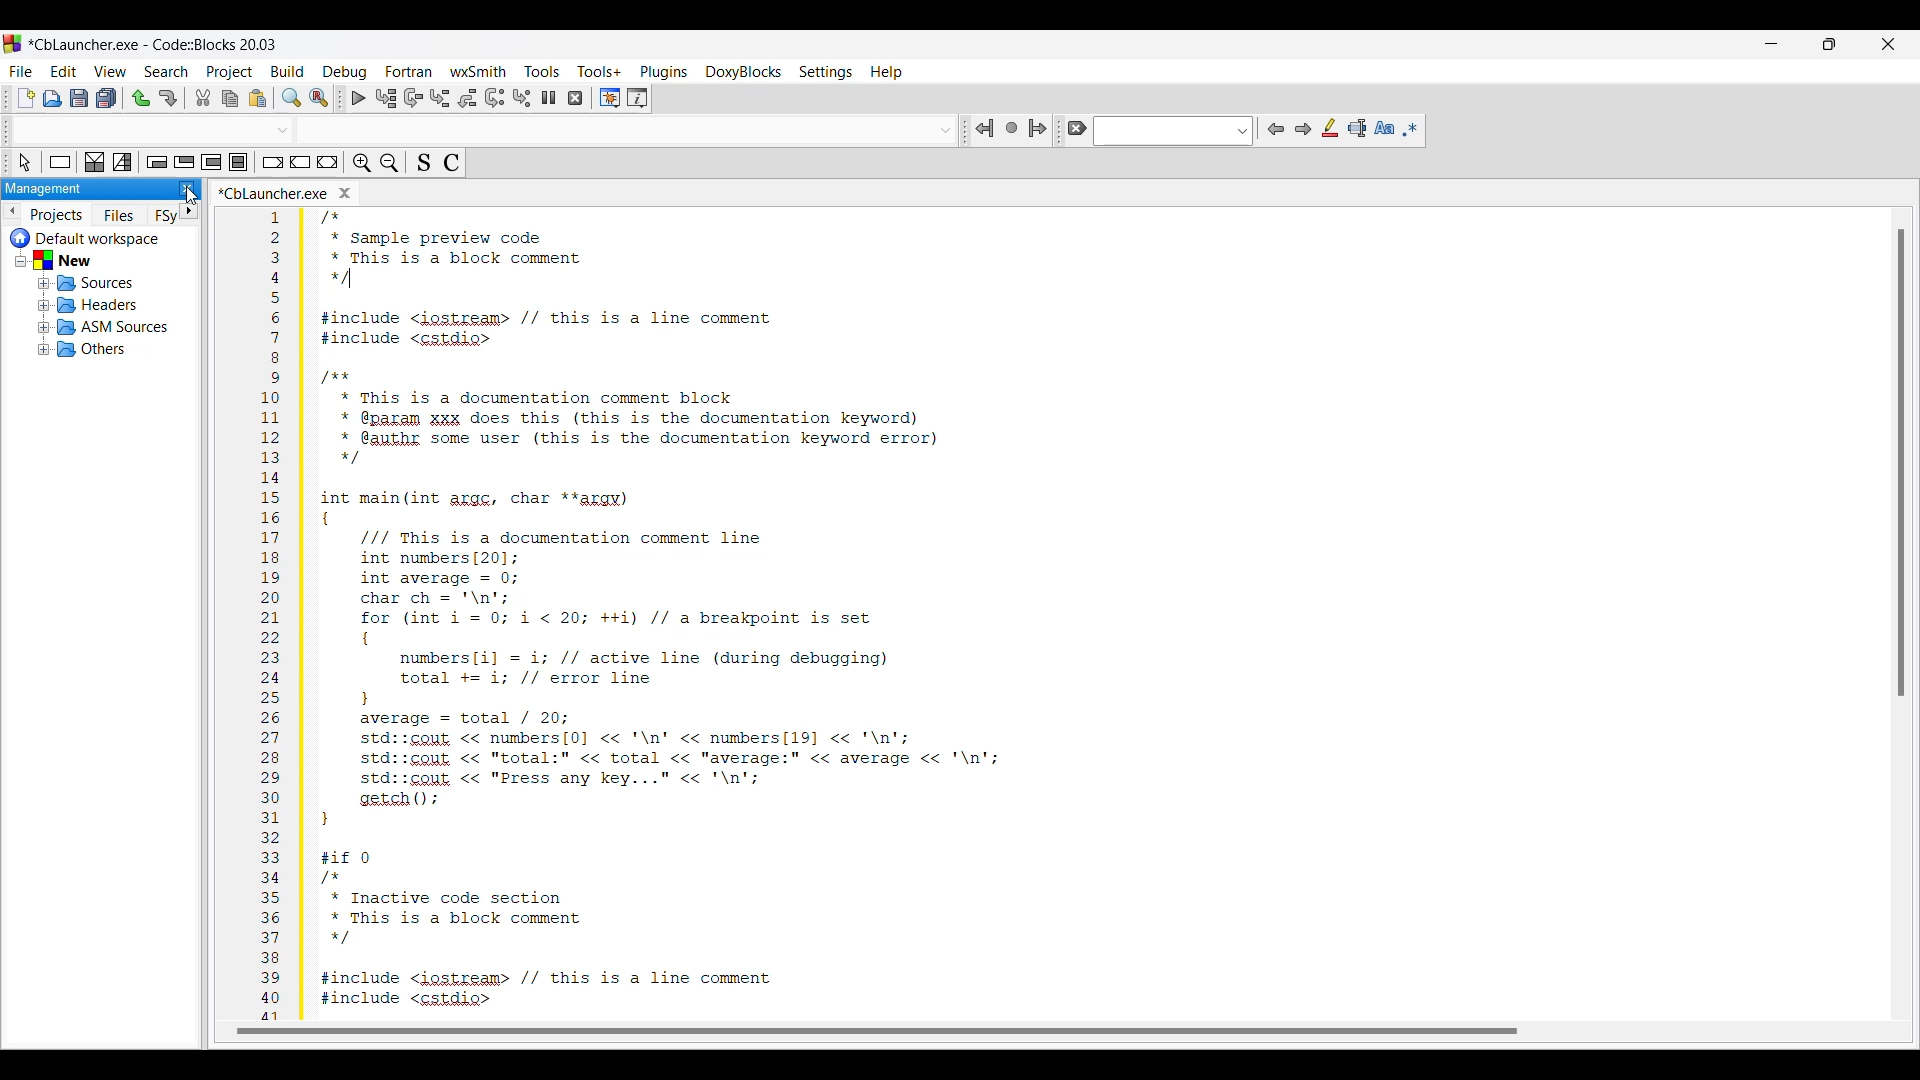 This screenshot has height=1080, width=1920. What do you see at coordinates (1078, 128) in the screenshot?
I see `Clear` at bounding box center [1078, 128].